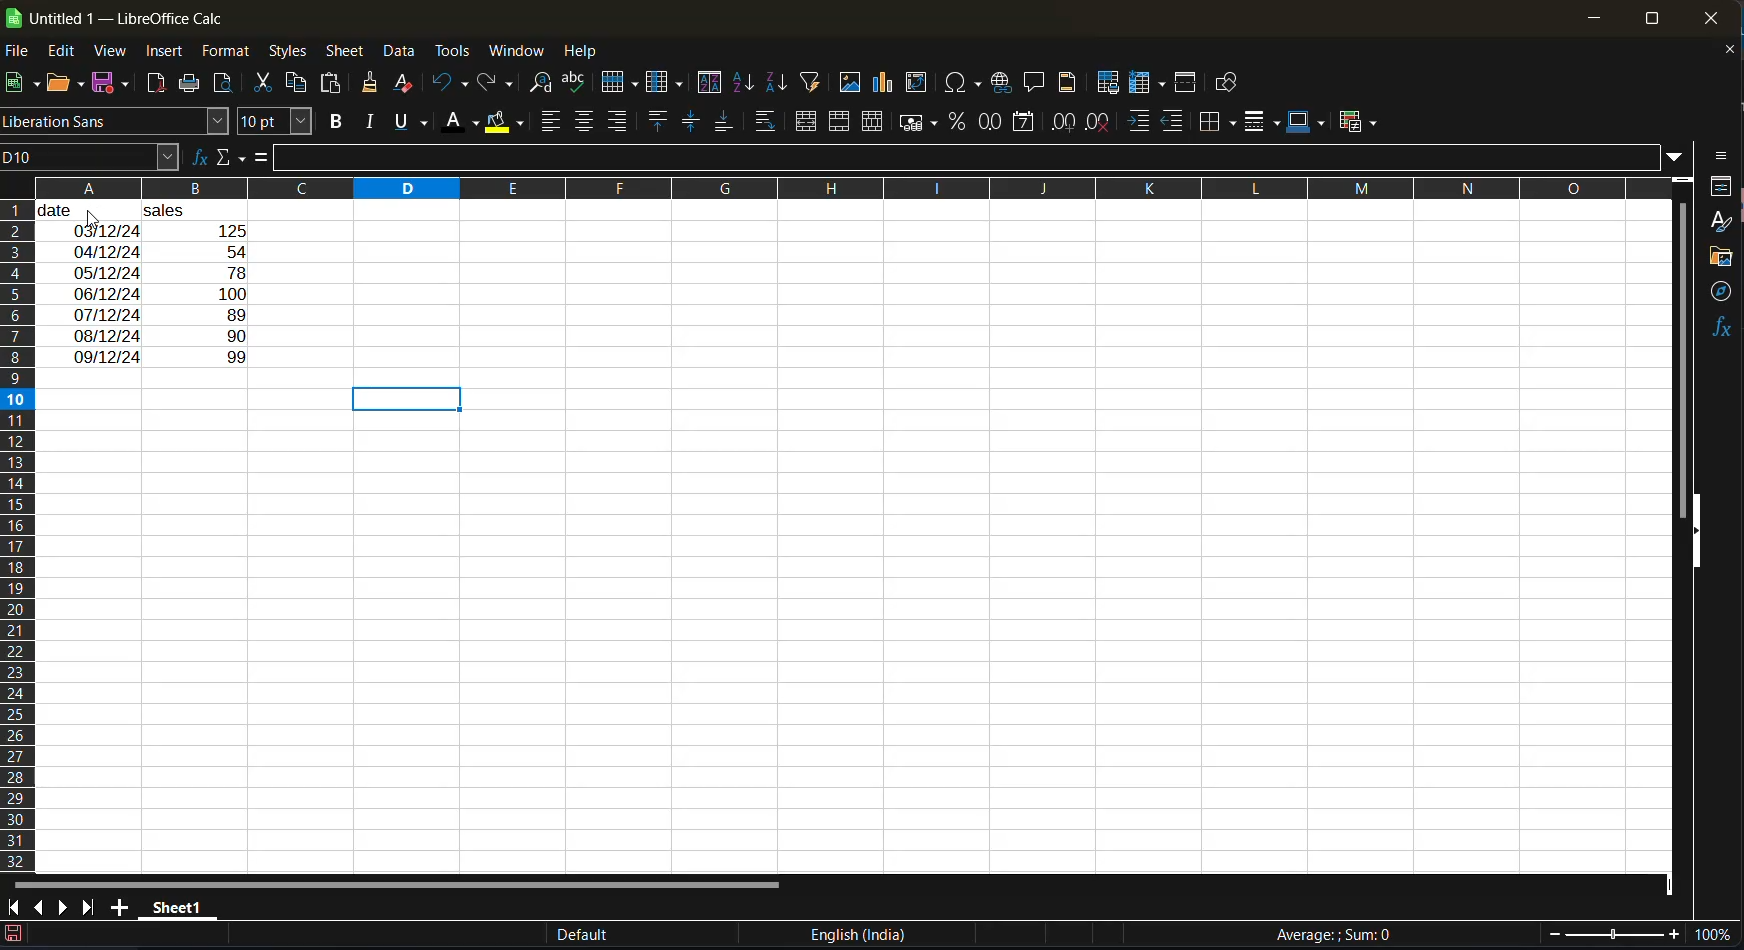 The width and height of the screenshot is (1744, 950). I want to click on maximize, so click(1647, 17).